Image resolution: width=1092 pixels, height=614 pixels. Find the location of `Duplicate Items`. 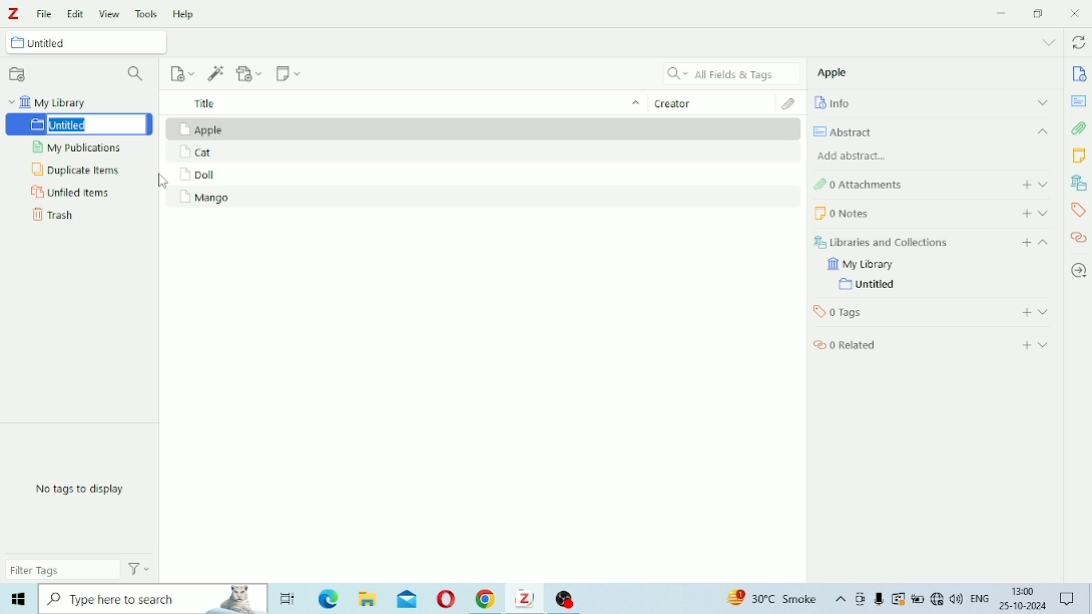

Duplicate Items is located at coordinates (75, 168).